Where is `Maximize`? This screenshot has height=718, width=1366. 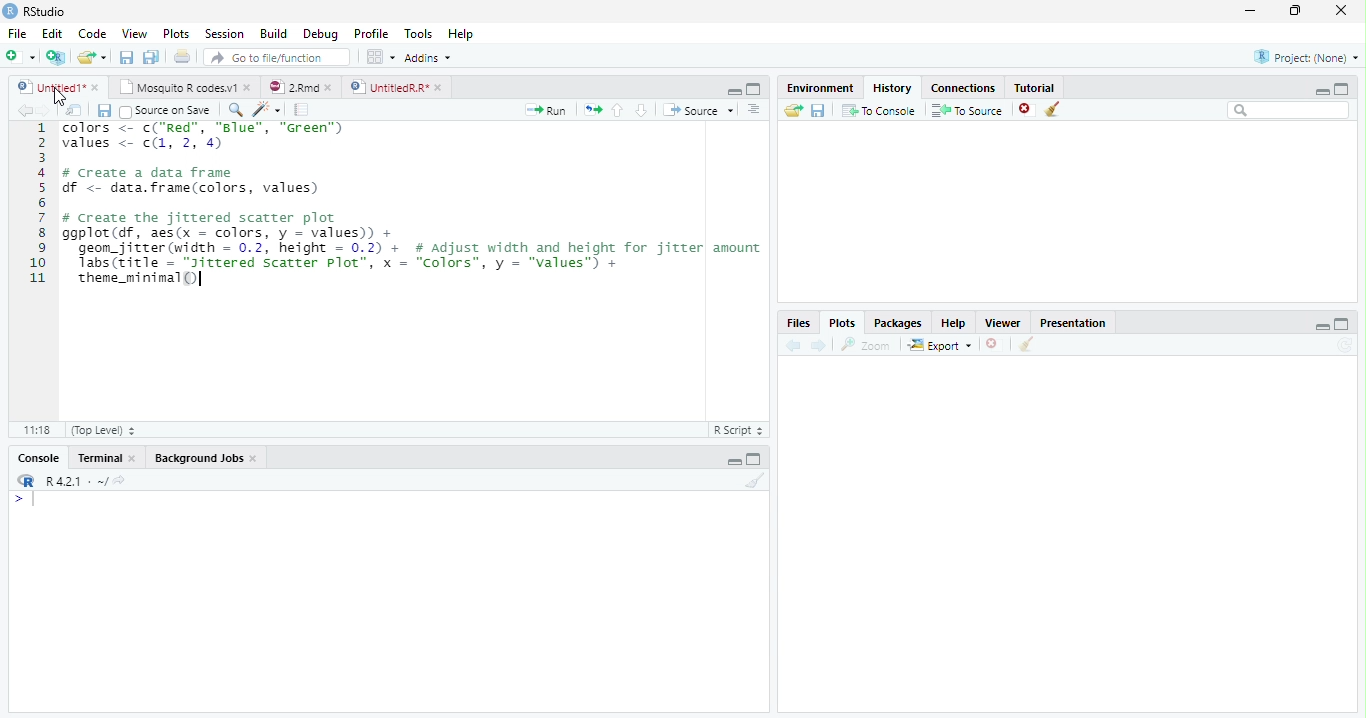 Maximize is located at coordinates (1342, 324).